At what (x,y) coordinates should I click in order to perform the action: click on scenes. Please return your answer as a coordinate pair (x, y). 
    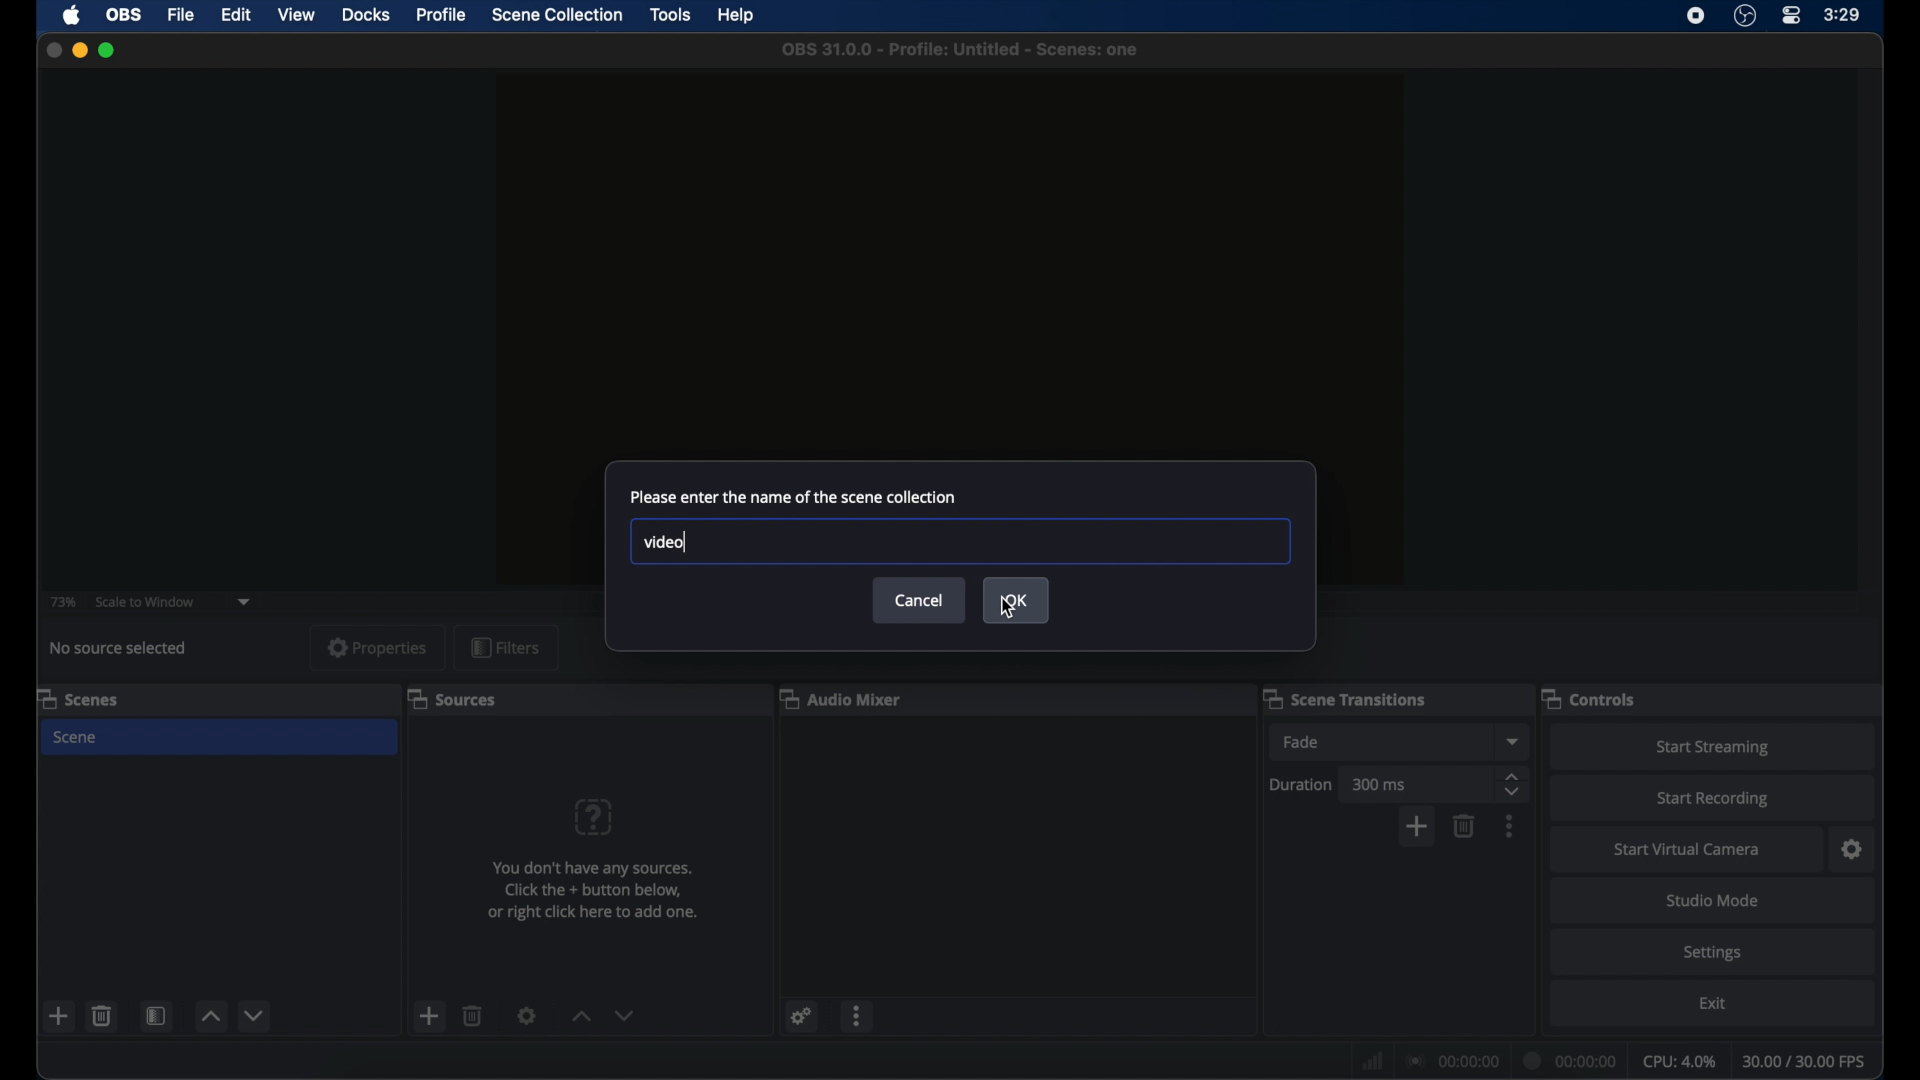
    Looking at the image, I should click on (79, 698).